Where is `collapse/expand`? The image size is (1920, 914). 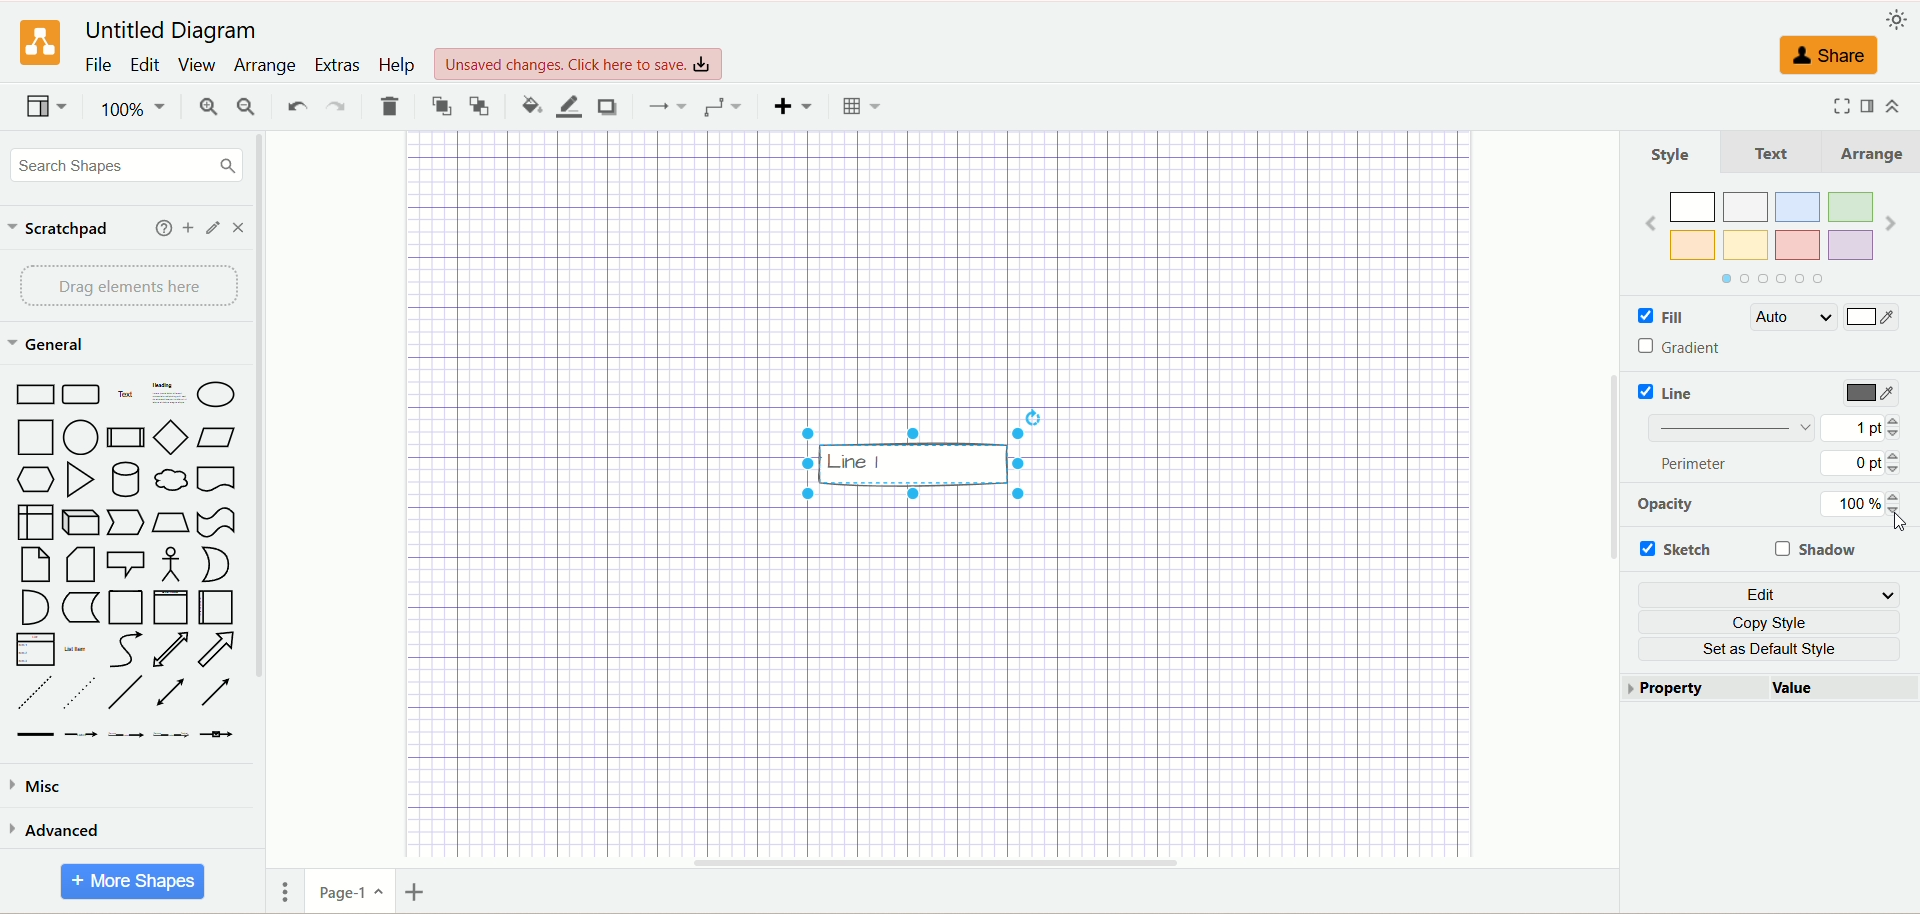 collapse/expand is located at coordinates (1901, 109).